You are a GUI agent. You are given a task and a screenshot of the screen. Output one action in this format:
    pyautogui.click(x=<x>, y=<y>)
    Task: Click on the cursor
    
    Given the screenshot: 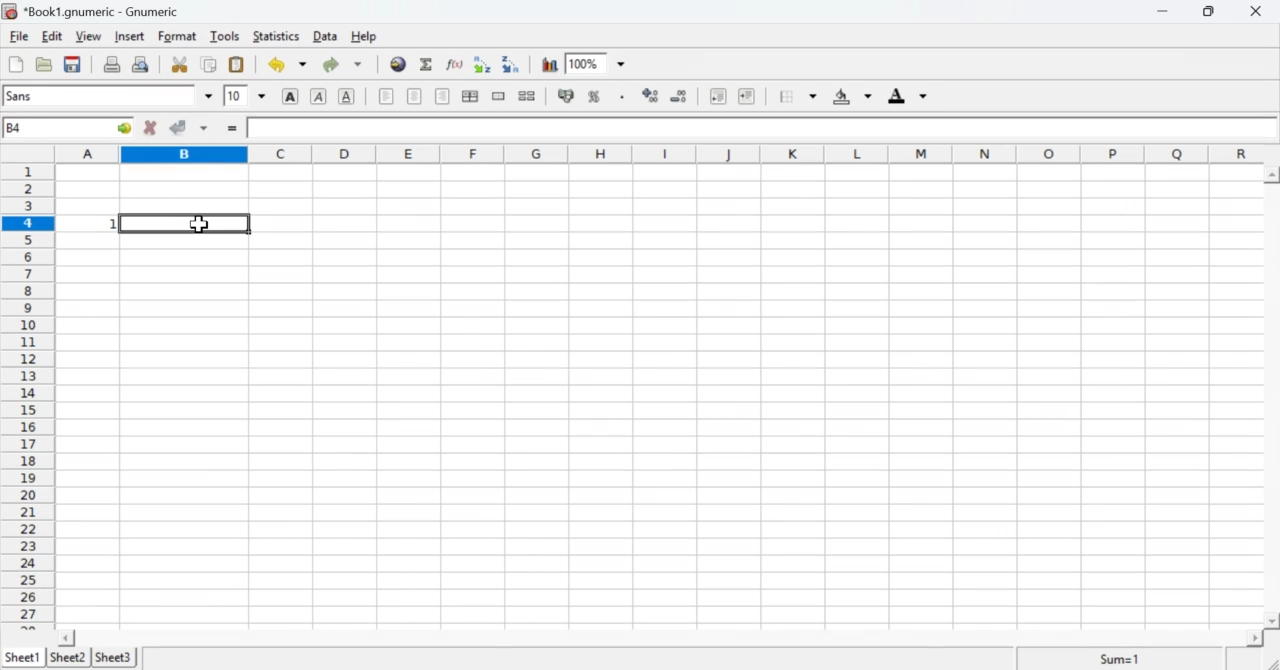 What is the action you would take?
    pyautogui.click(x=198, y=226)
    